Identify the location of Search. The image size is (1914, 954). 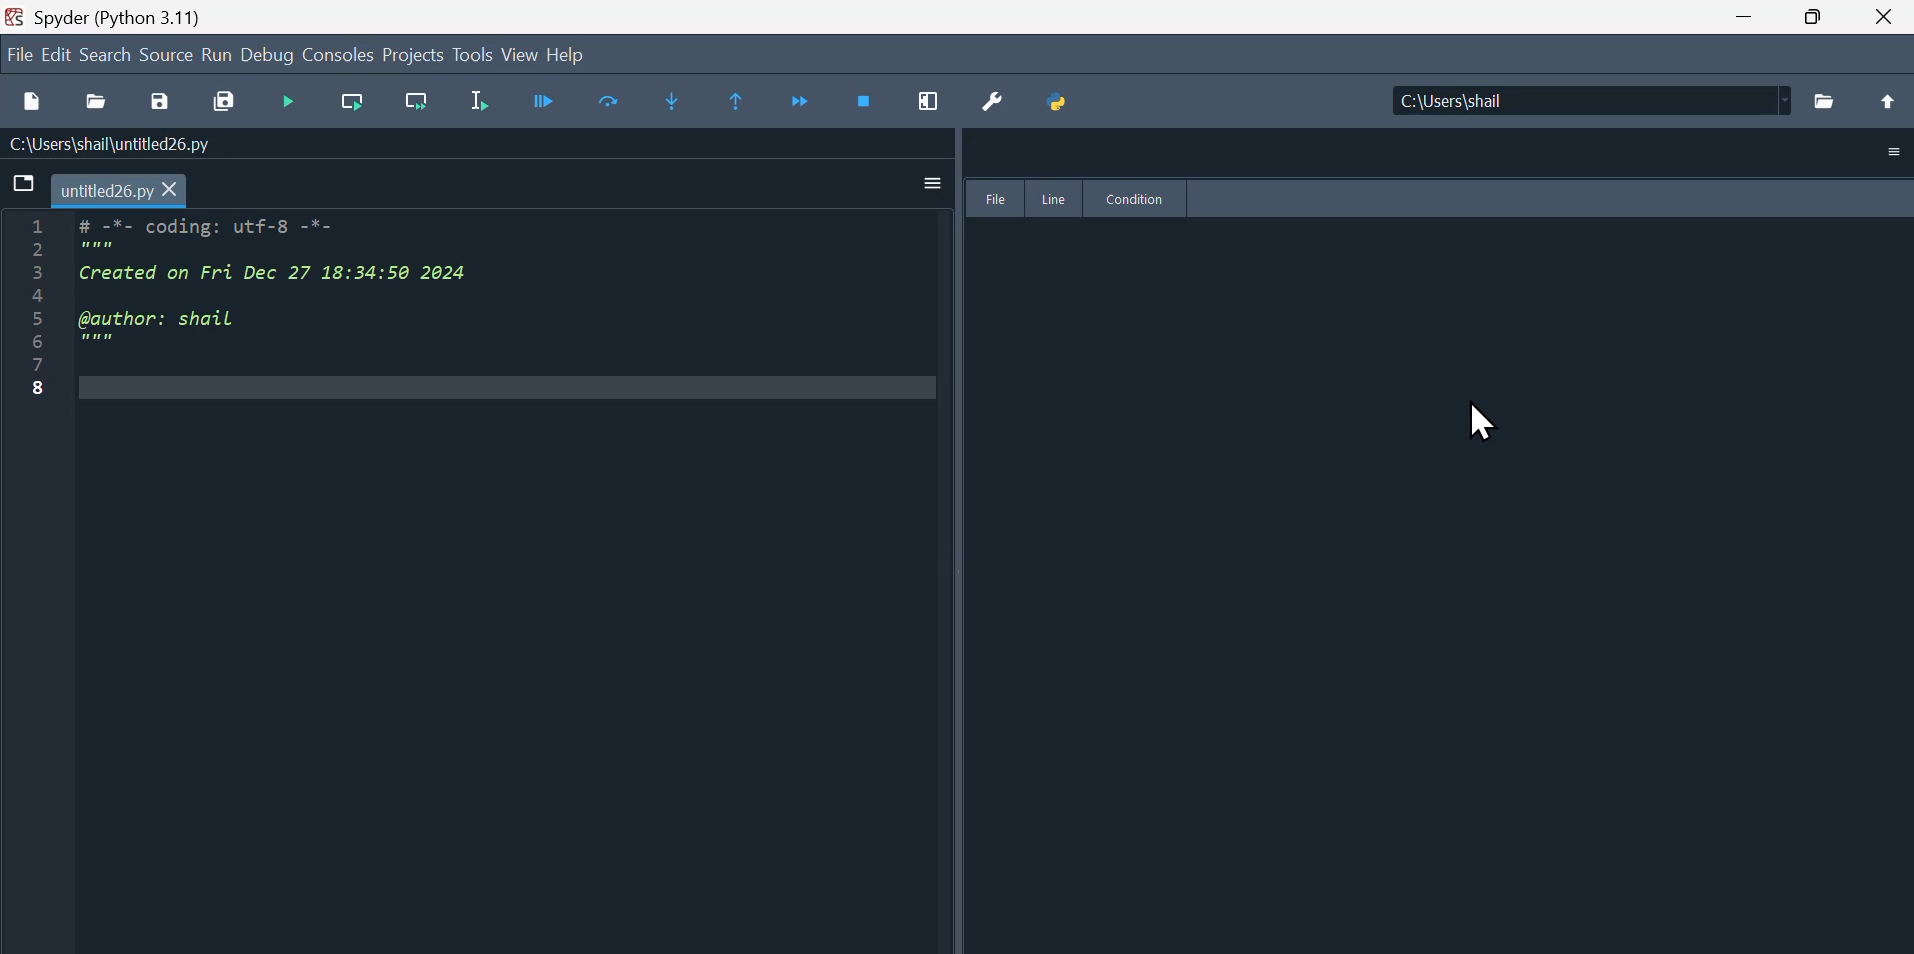
(108, 55).